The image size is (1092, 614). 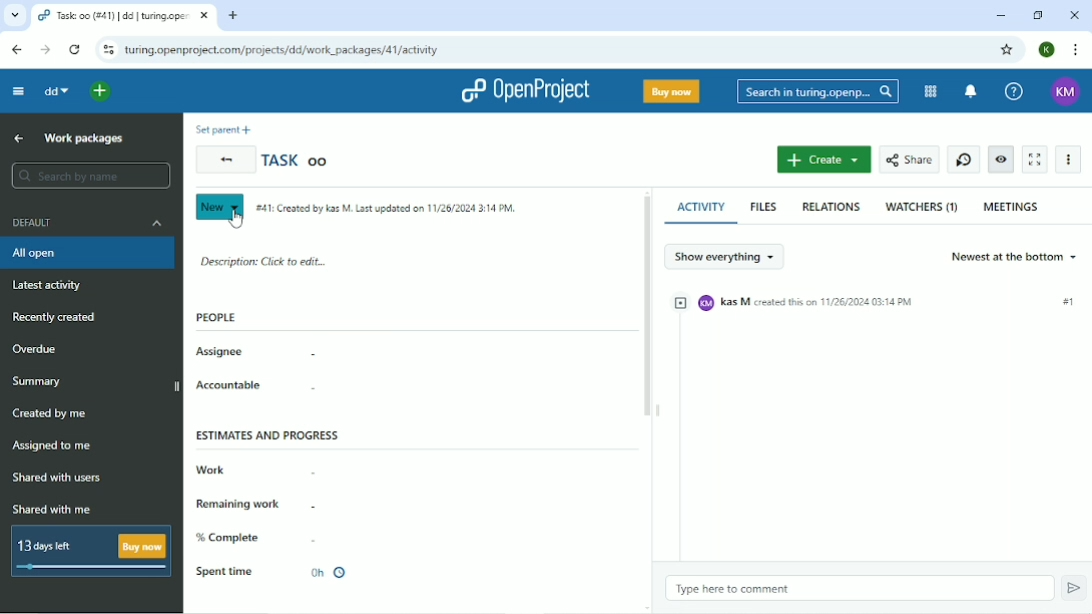 What do you see at coordinates (1073, 588) in the screenshot?
I see `Submit comment` at bounding box center [1073, 588].